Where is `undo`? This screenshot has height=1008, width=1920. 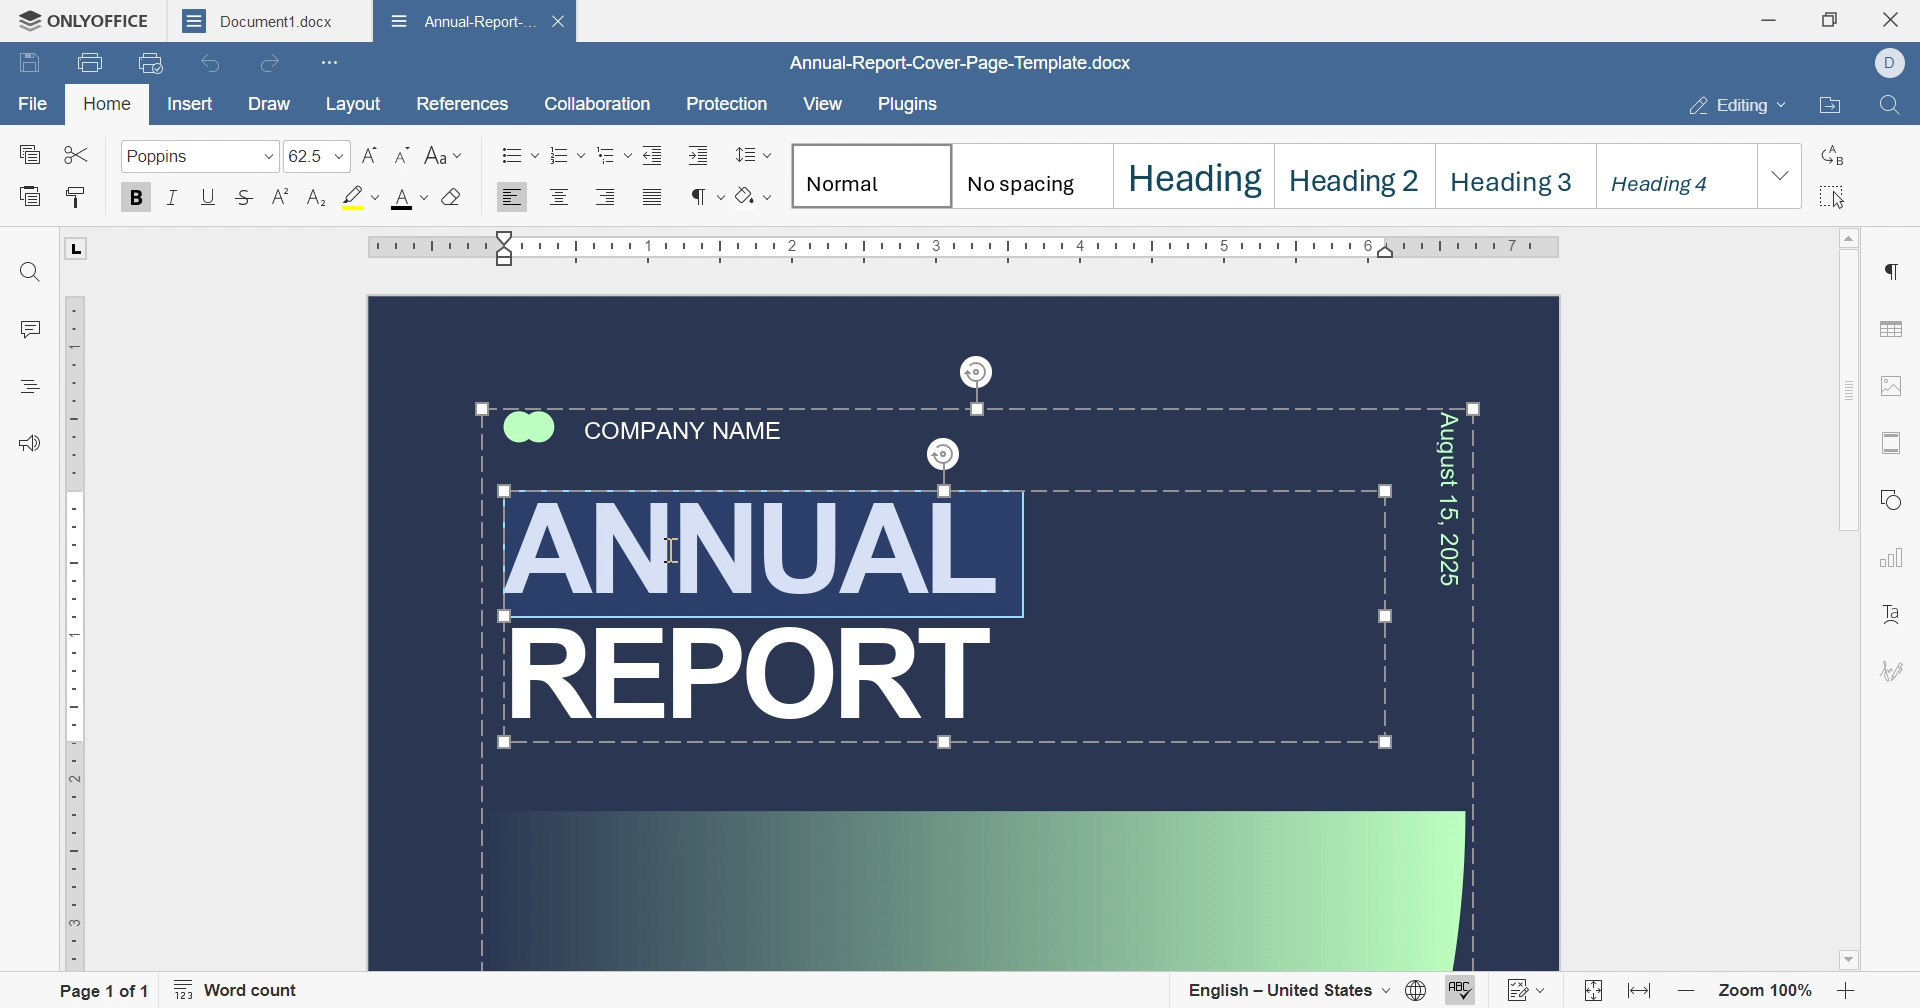 undo is located at coordinates (211, 66).